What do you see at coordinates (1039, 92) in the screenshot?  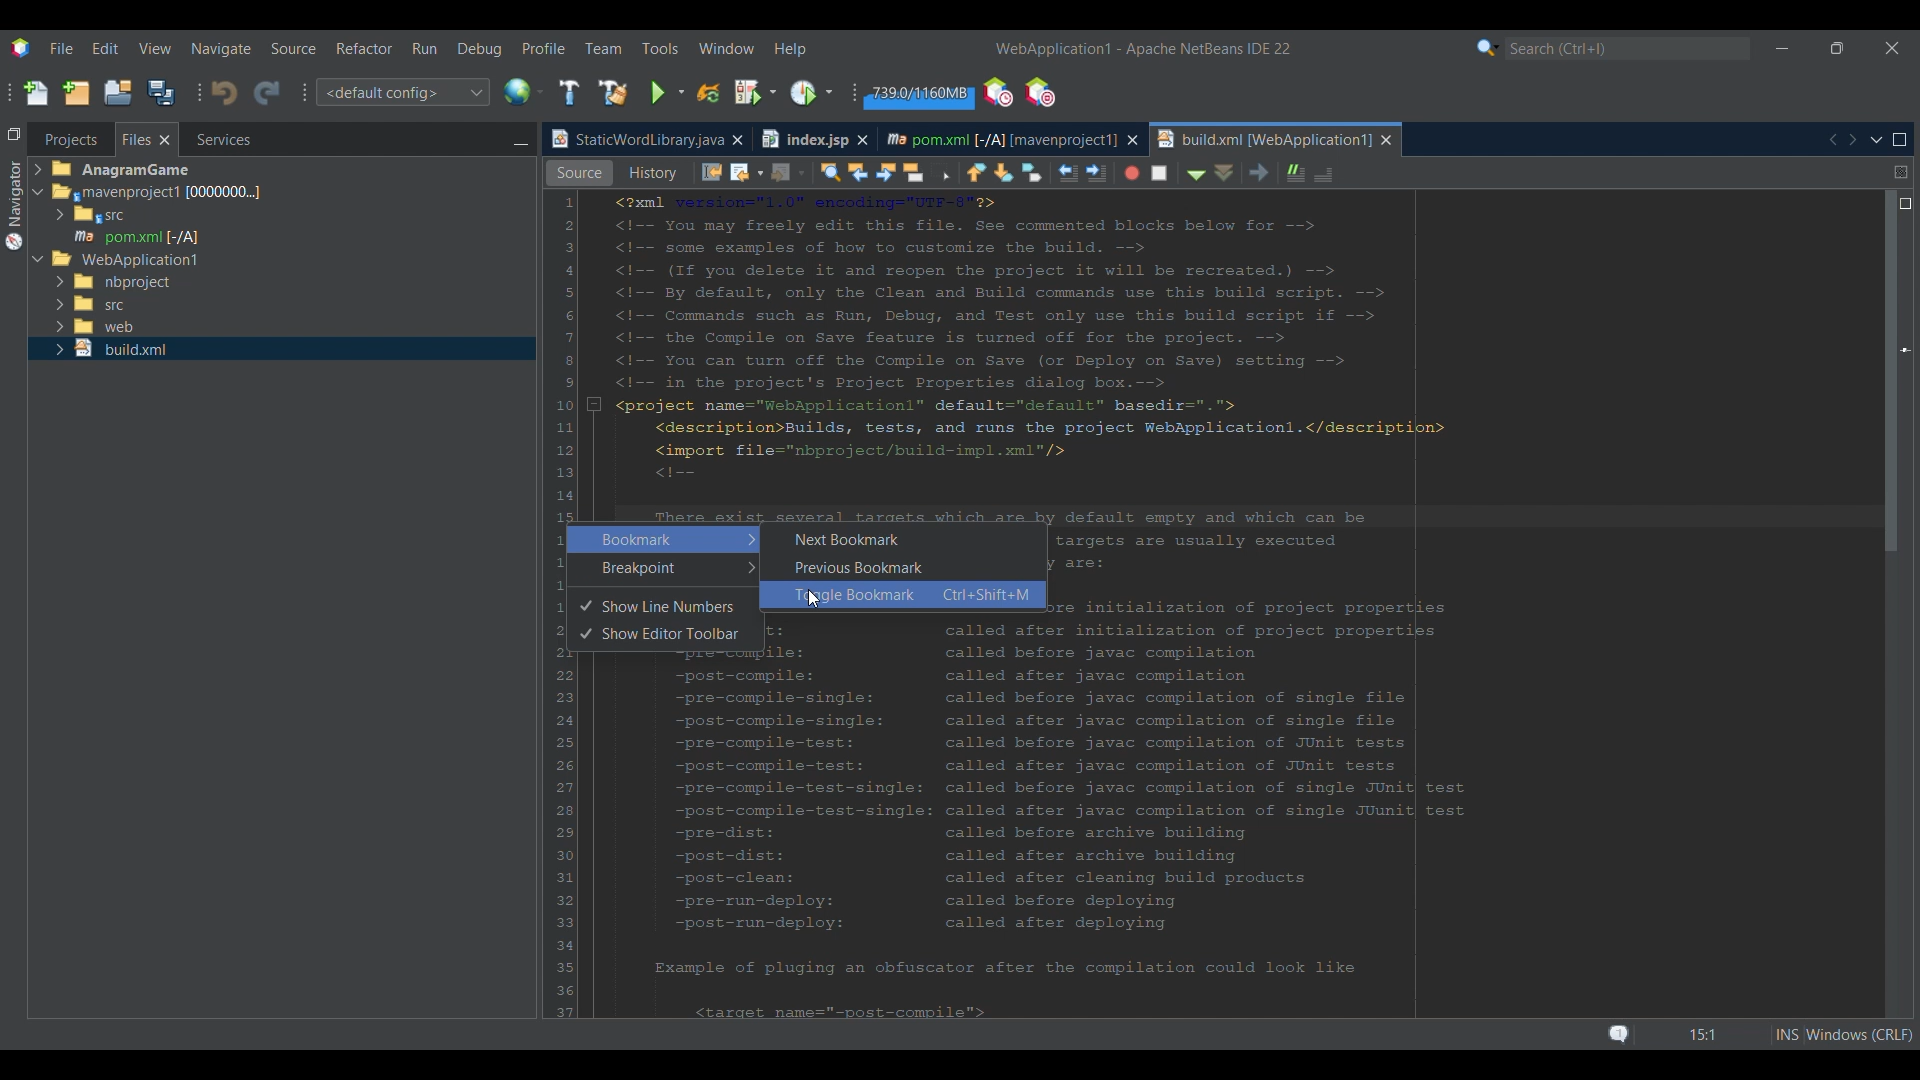 I see `Pause I/O checks` at bounding box center [1039, 92].